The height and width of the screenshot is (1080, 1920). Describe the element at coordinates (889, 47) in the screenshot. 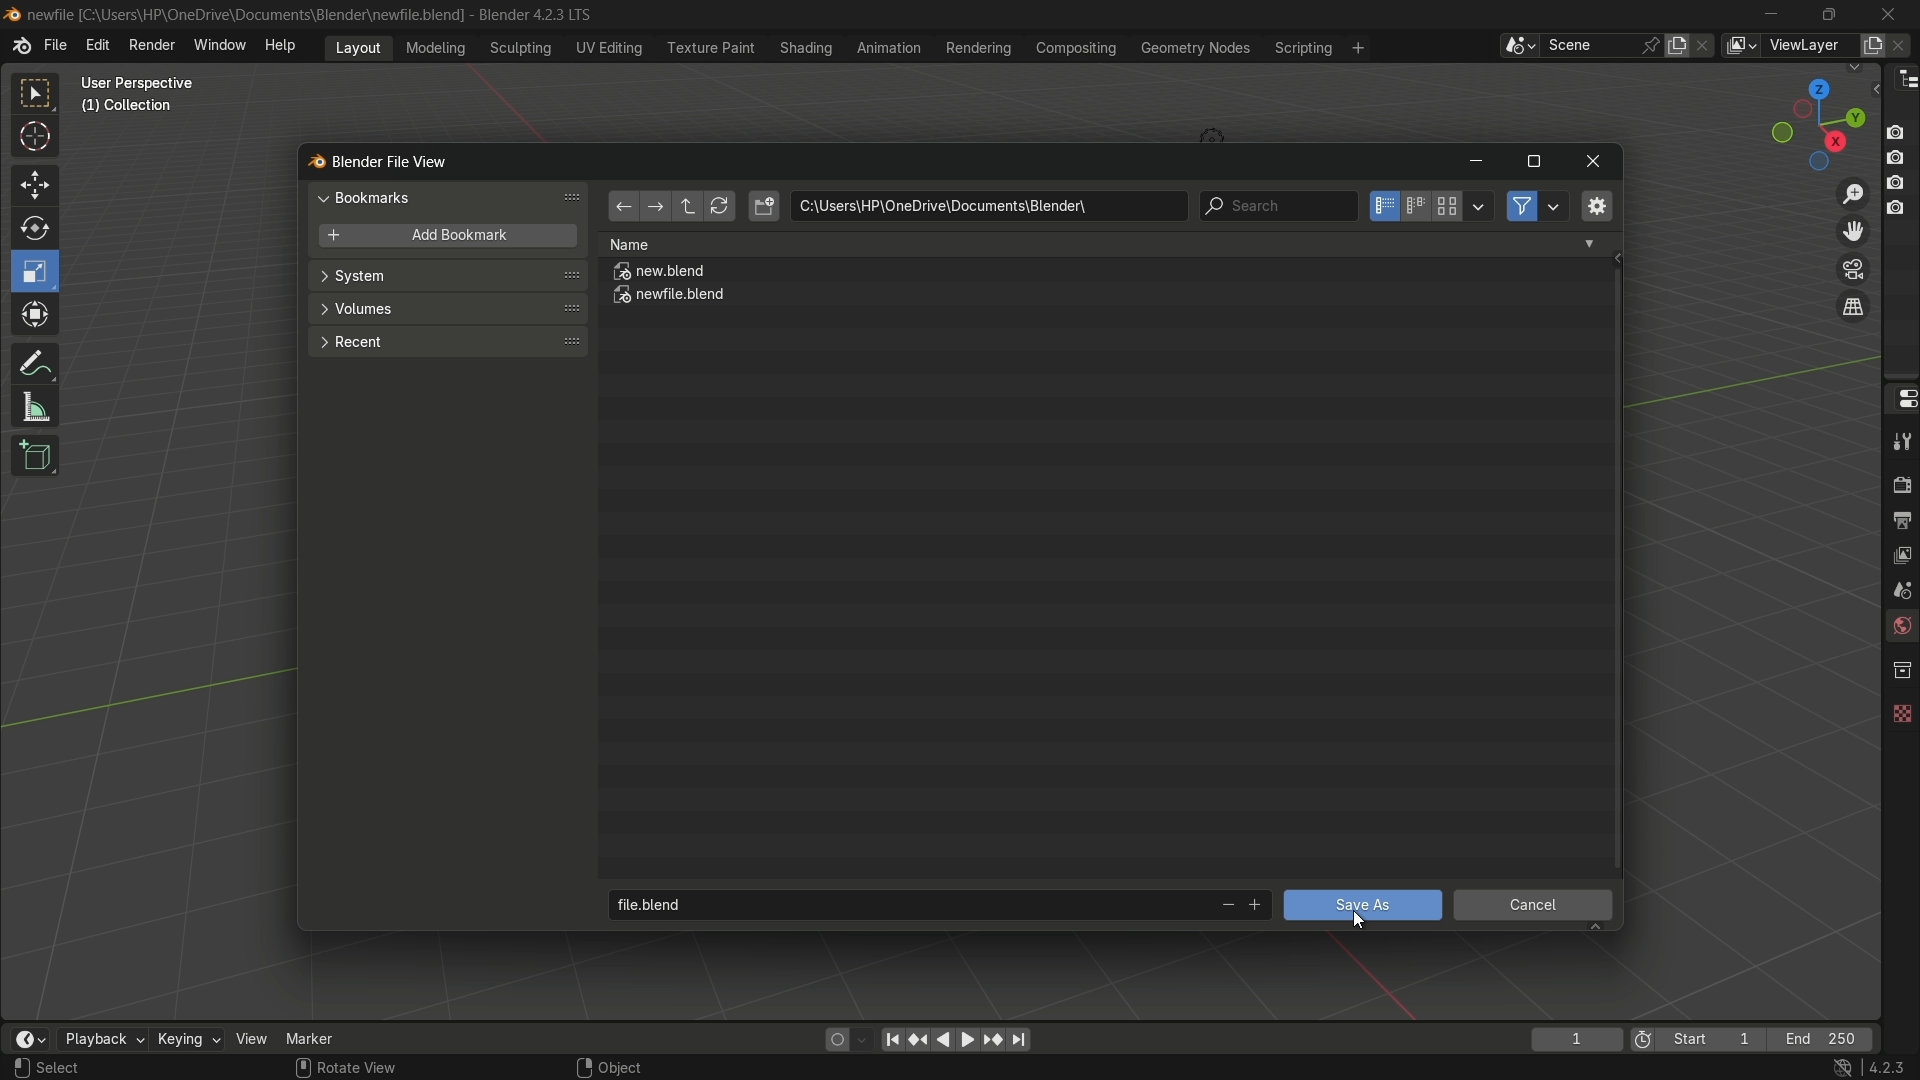

I see `animation menu` at that location.